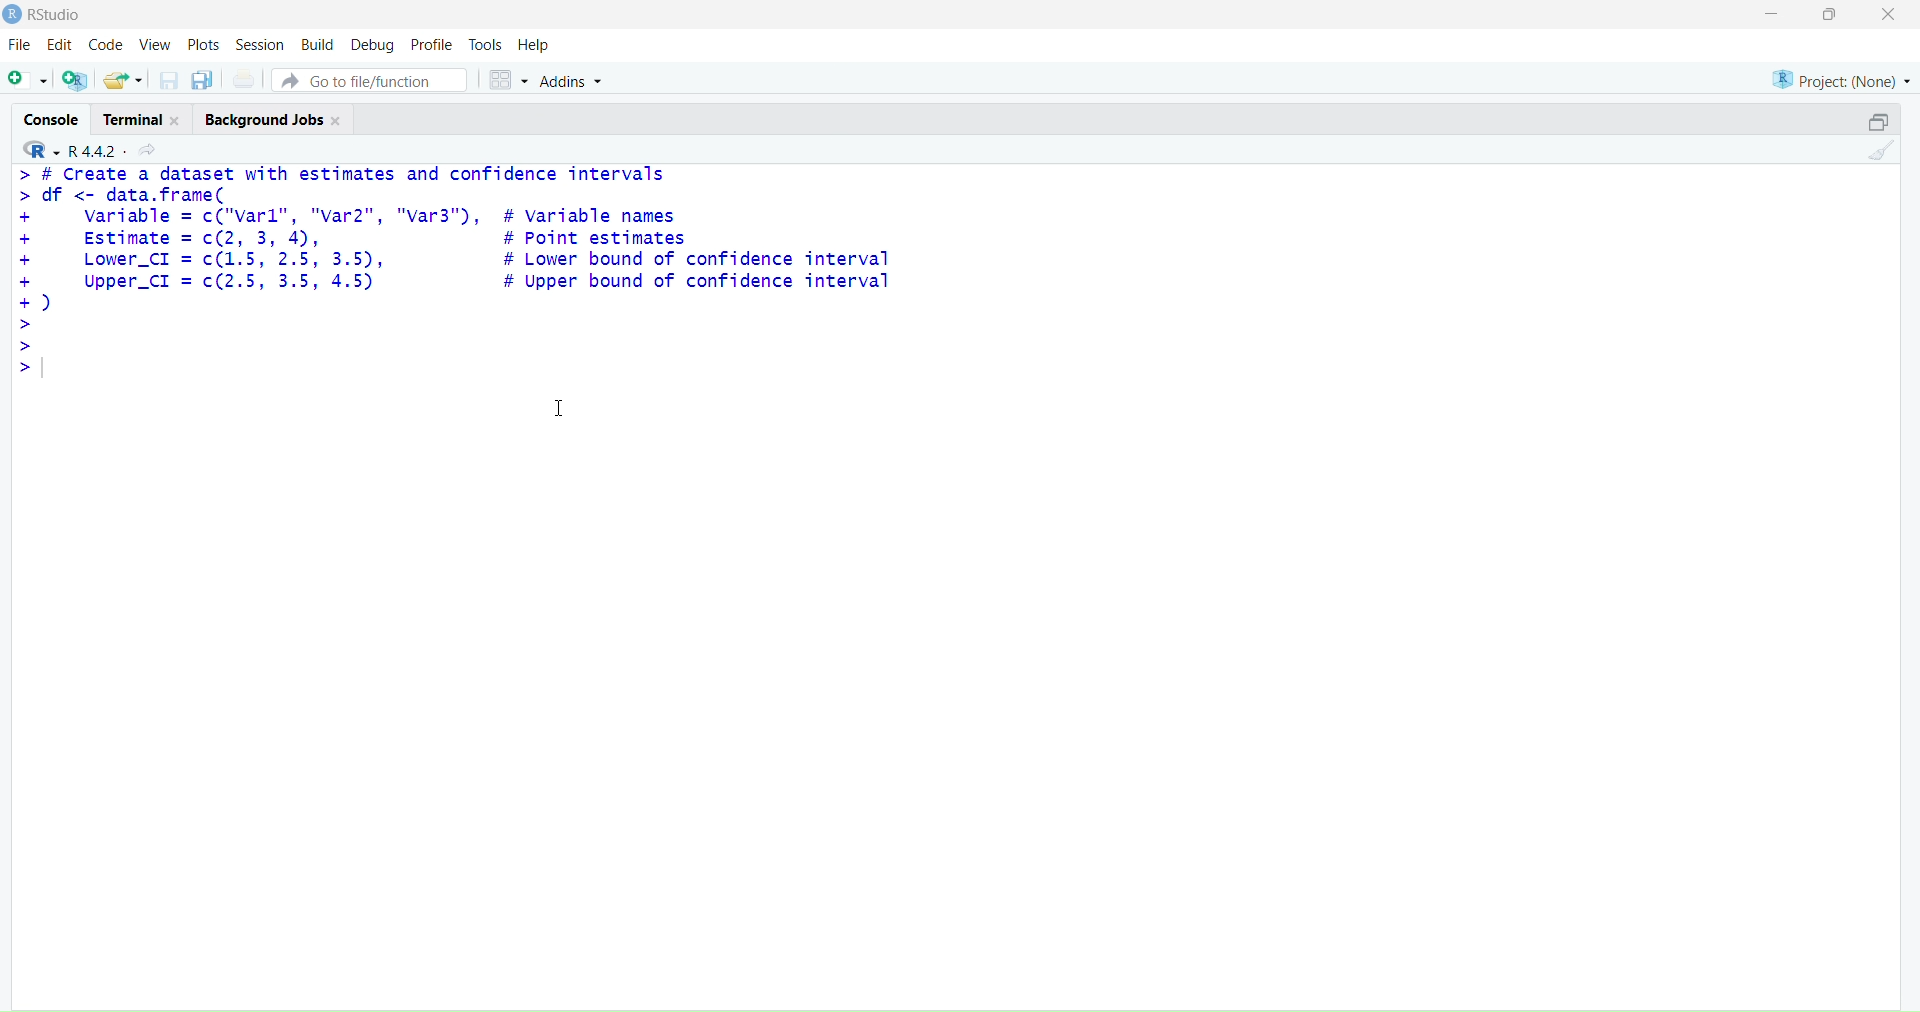  I want to click on Go to file/function, so click(368, 81).